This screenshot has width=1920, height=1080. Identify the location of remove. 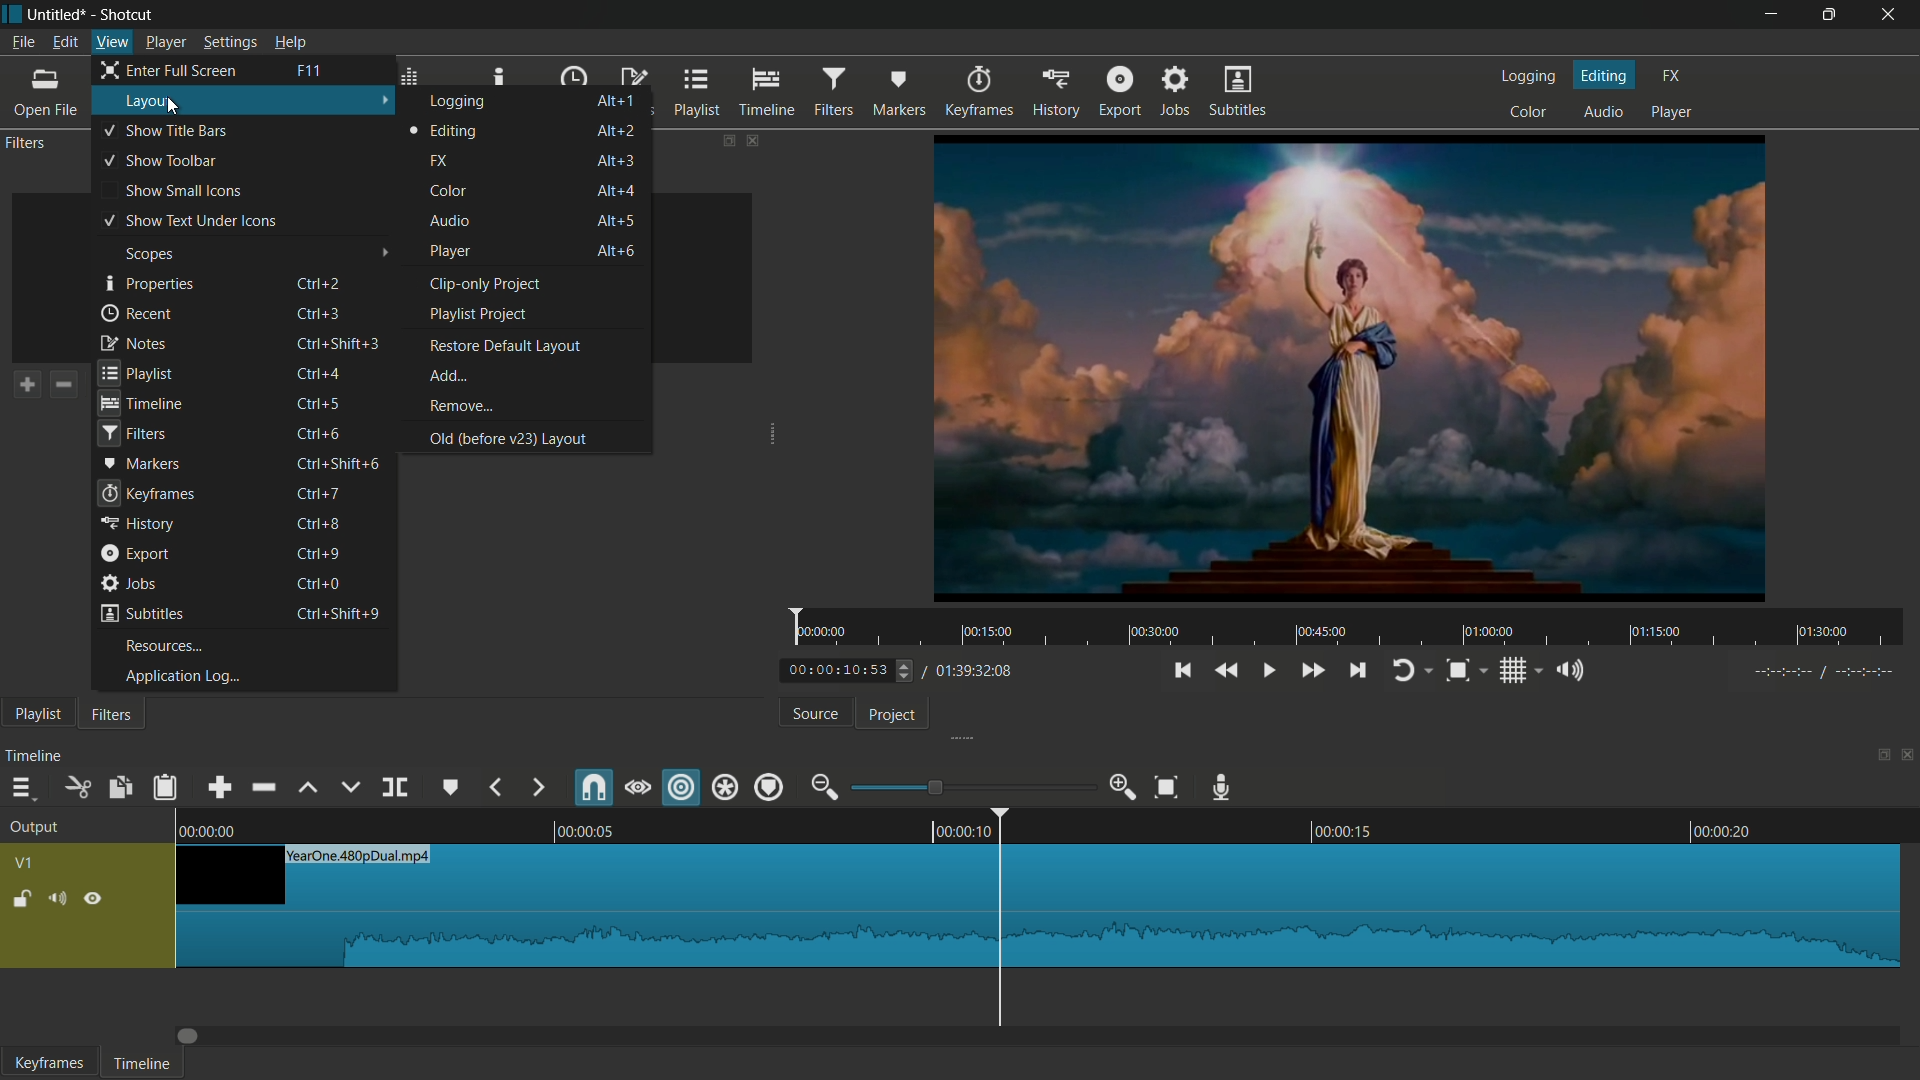
(460, 407).